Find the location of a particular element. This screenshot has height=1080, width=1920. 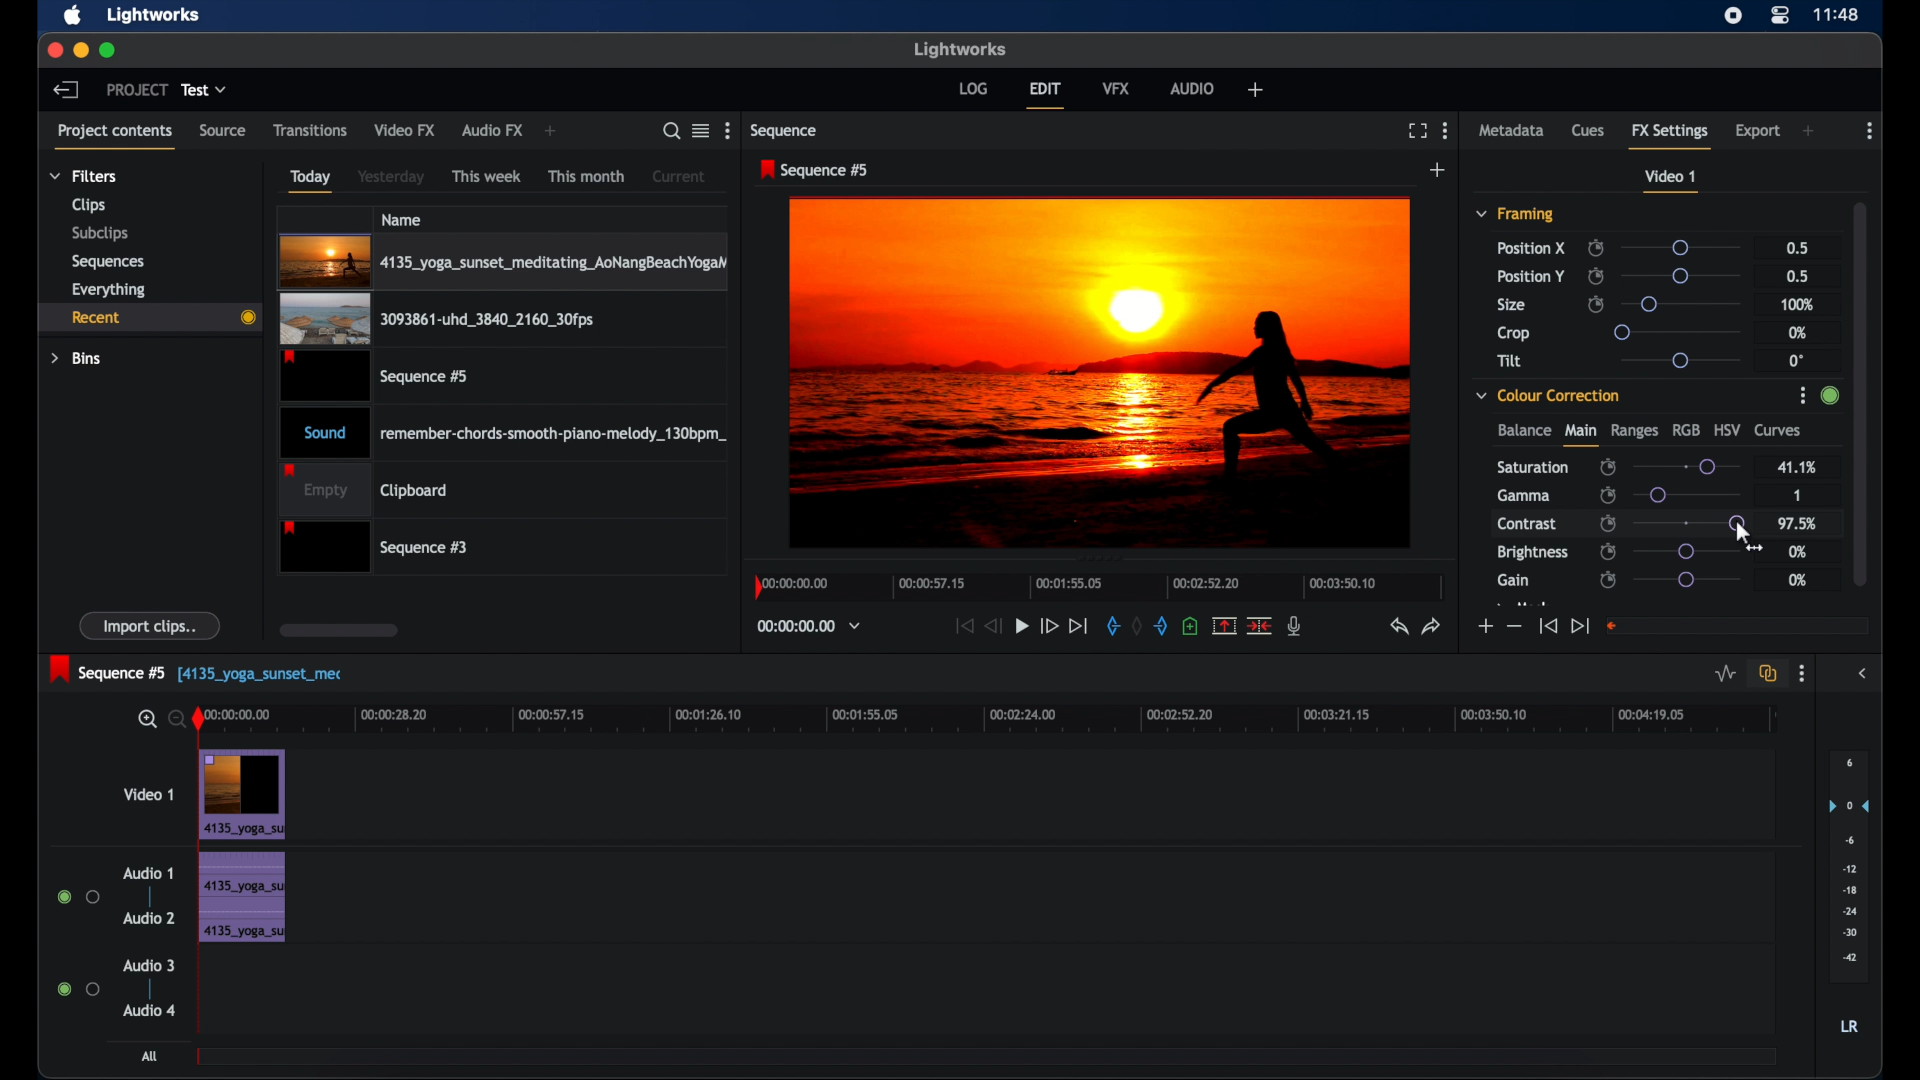

brightness is located at coordinates (1534, 553).